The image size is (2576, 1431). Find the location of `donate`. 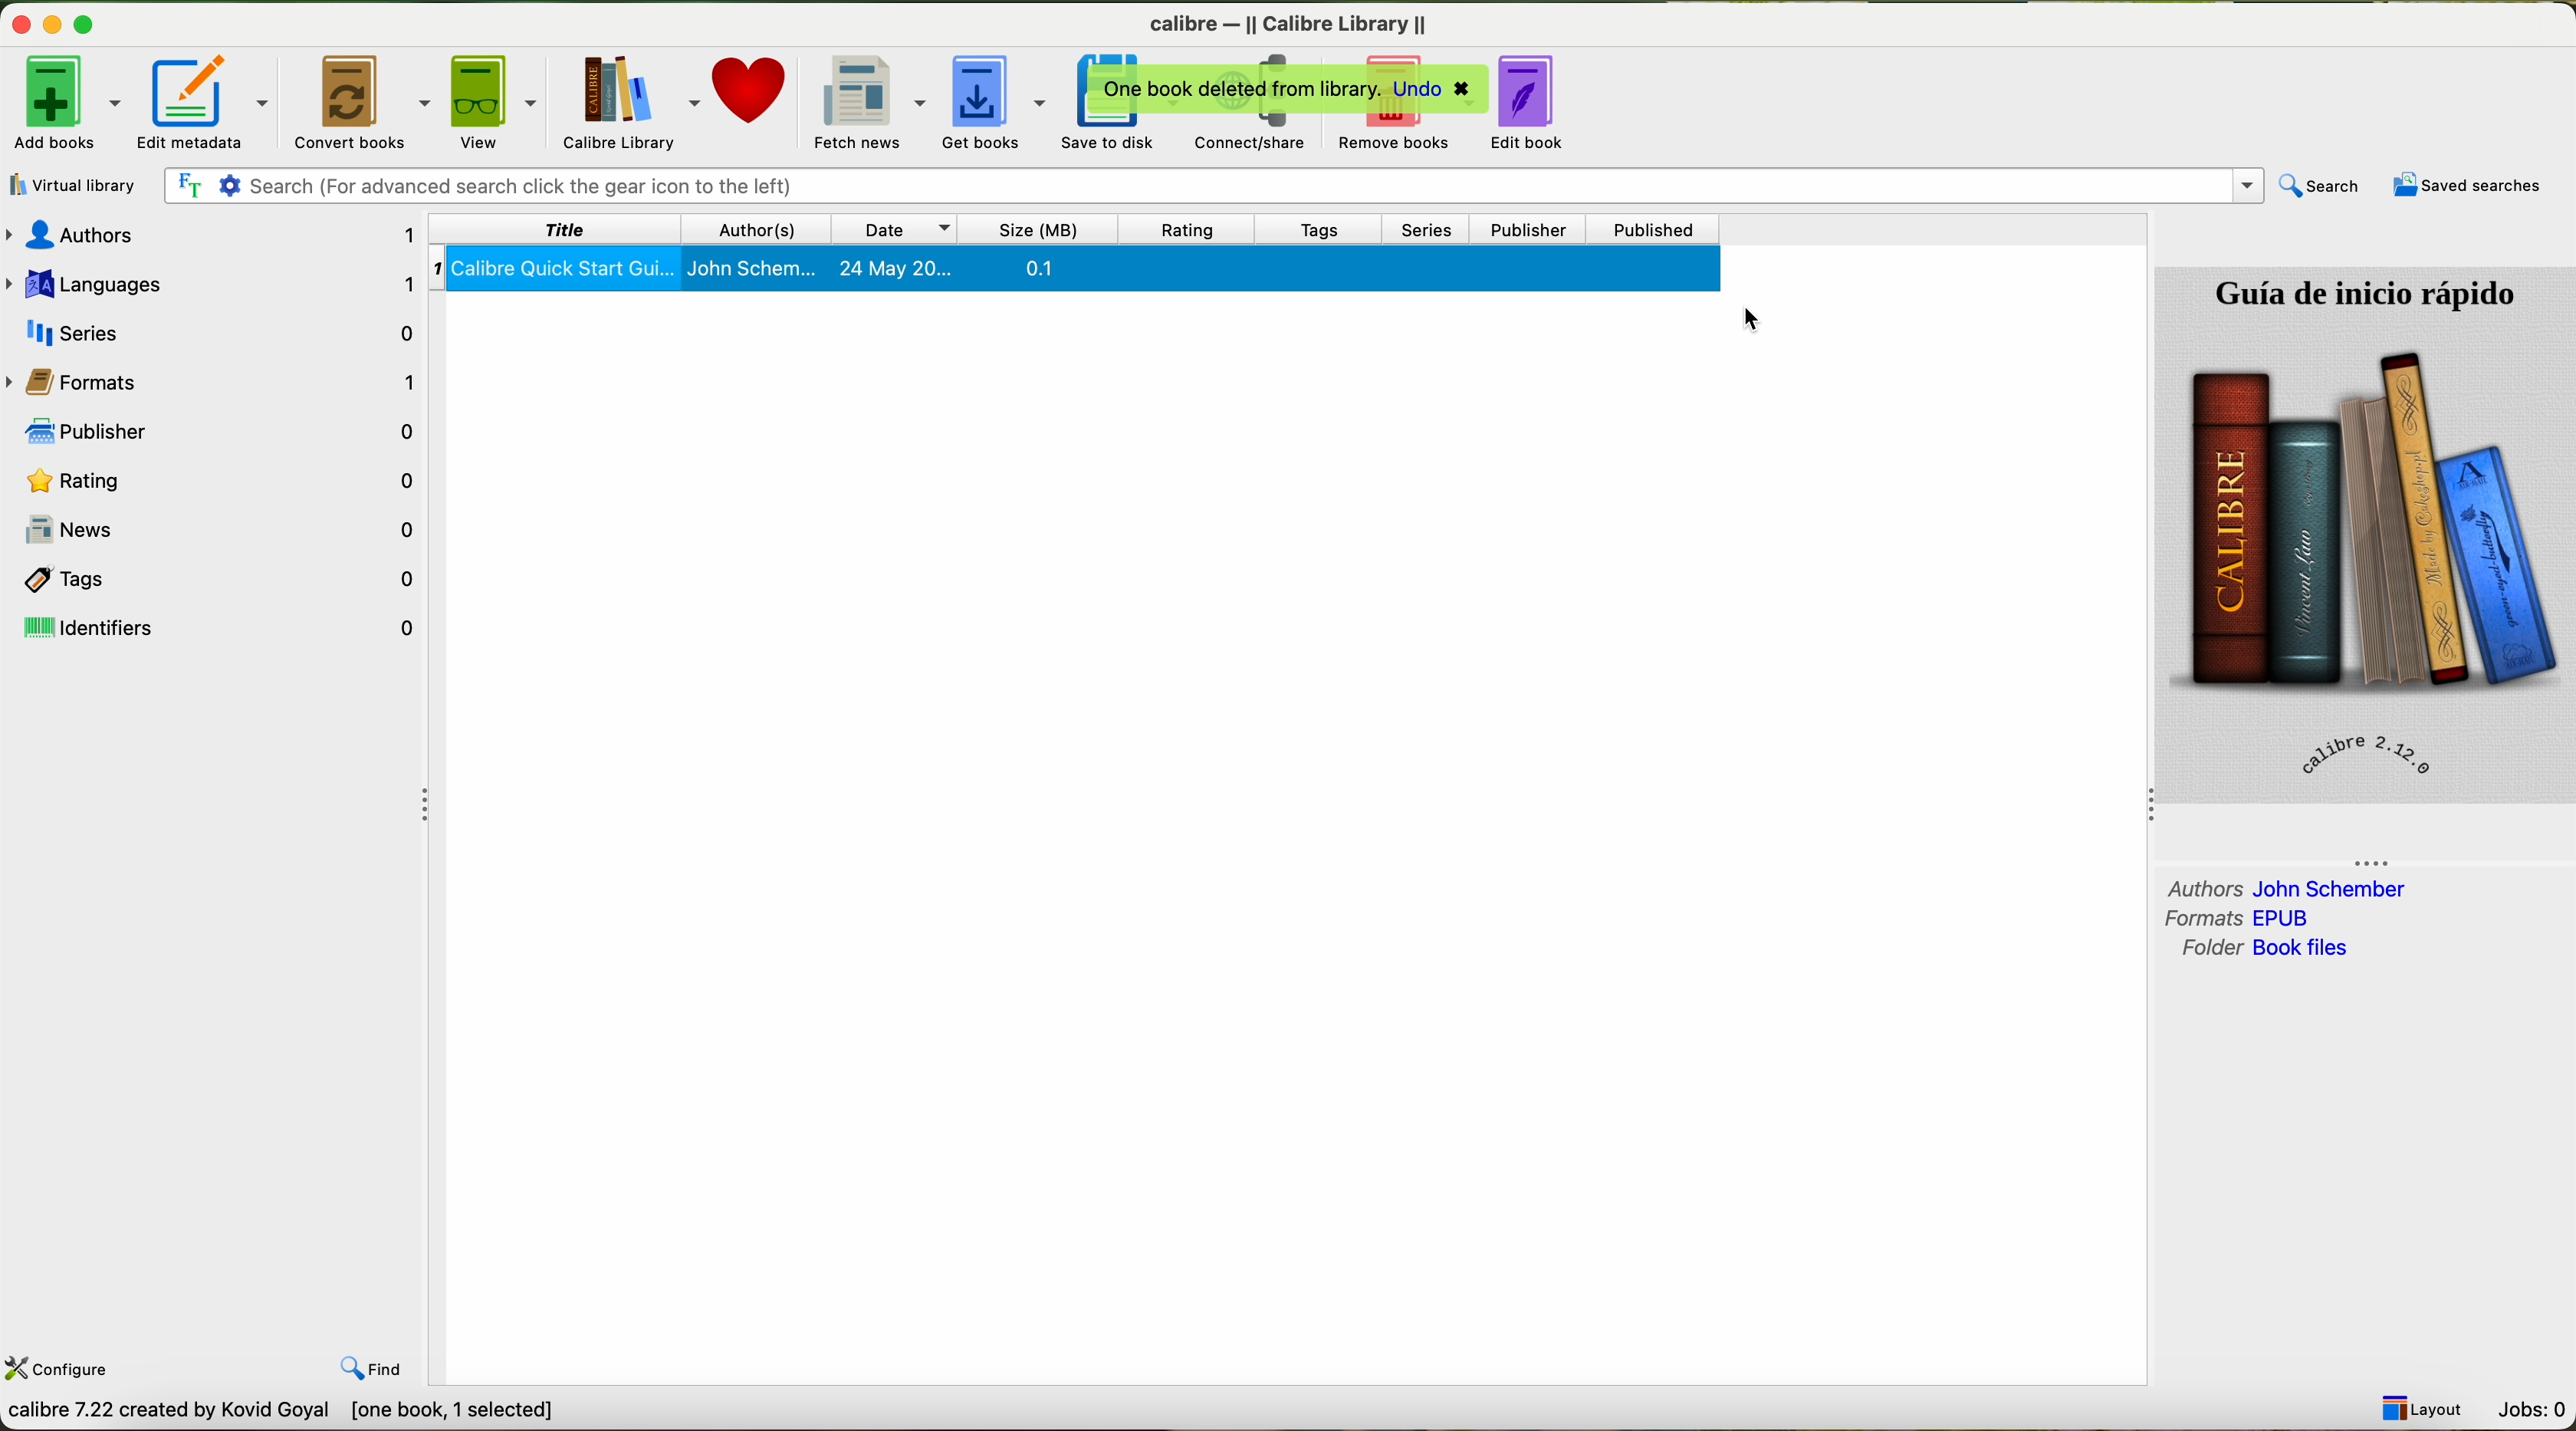

donate is located at coordinates (752, 95).